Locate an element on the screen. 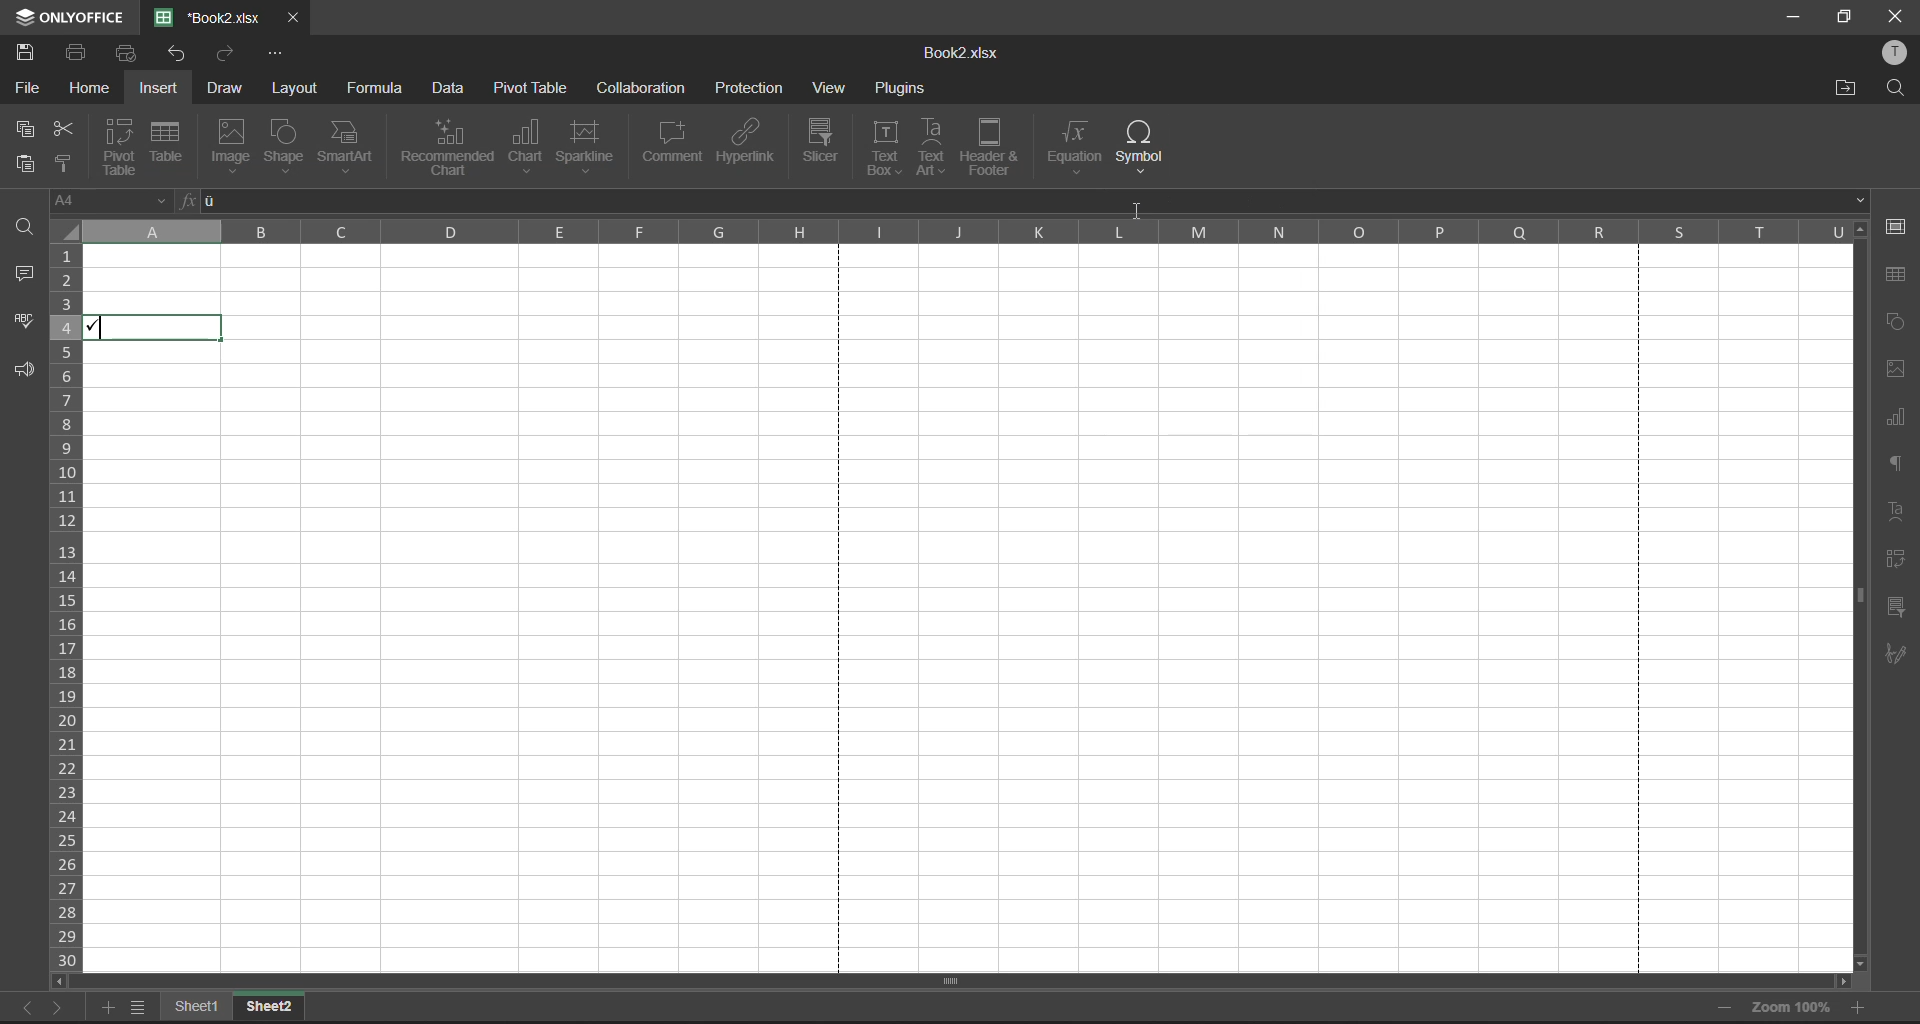 This screenshot has height=1024, width=1920. pivot table is located at coordinates (1895, 561).